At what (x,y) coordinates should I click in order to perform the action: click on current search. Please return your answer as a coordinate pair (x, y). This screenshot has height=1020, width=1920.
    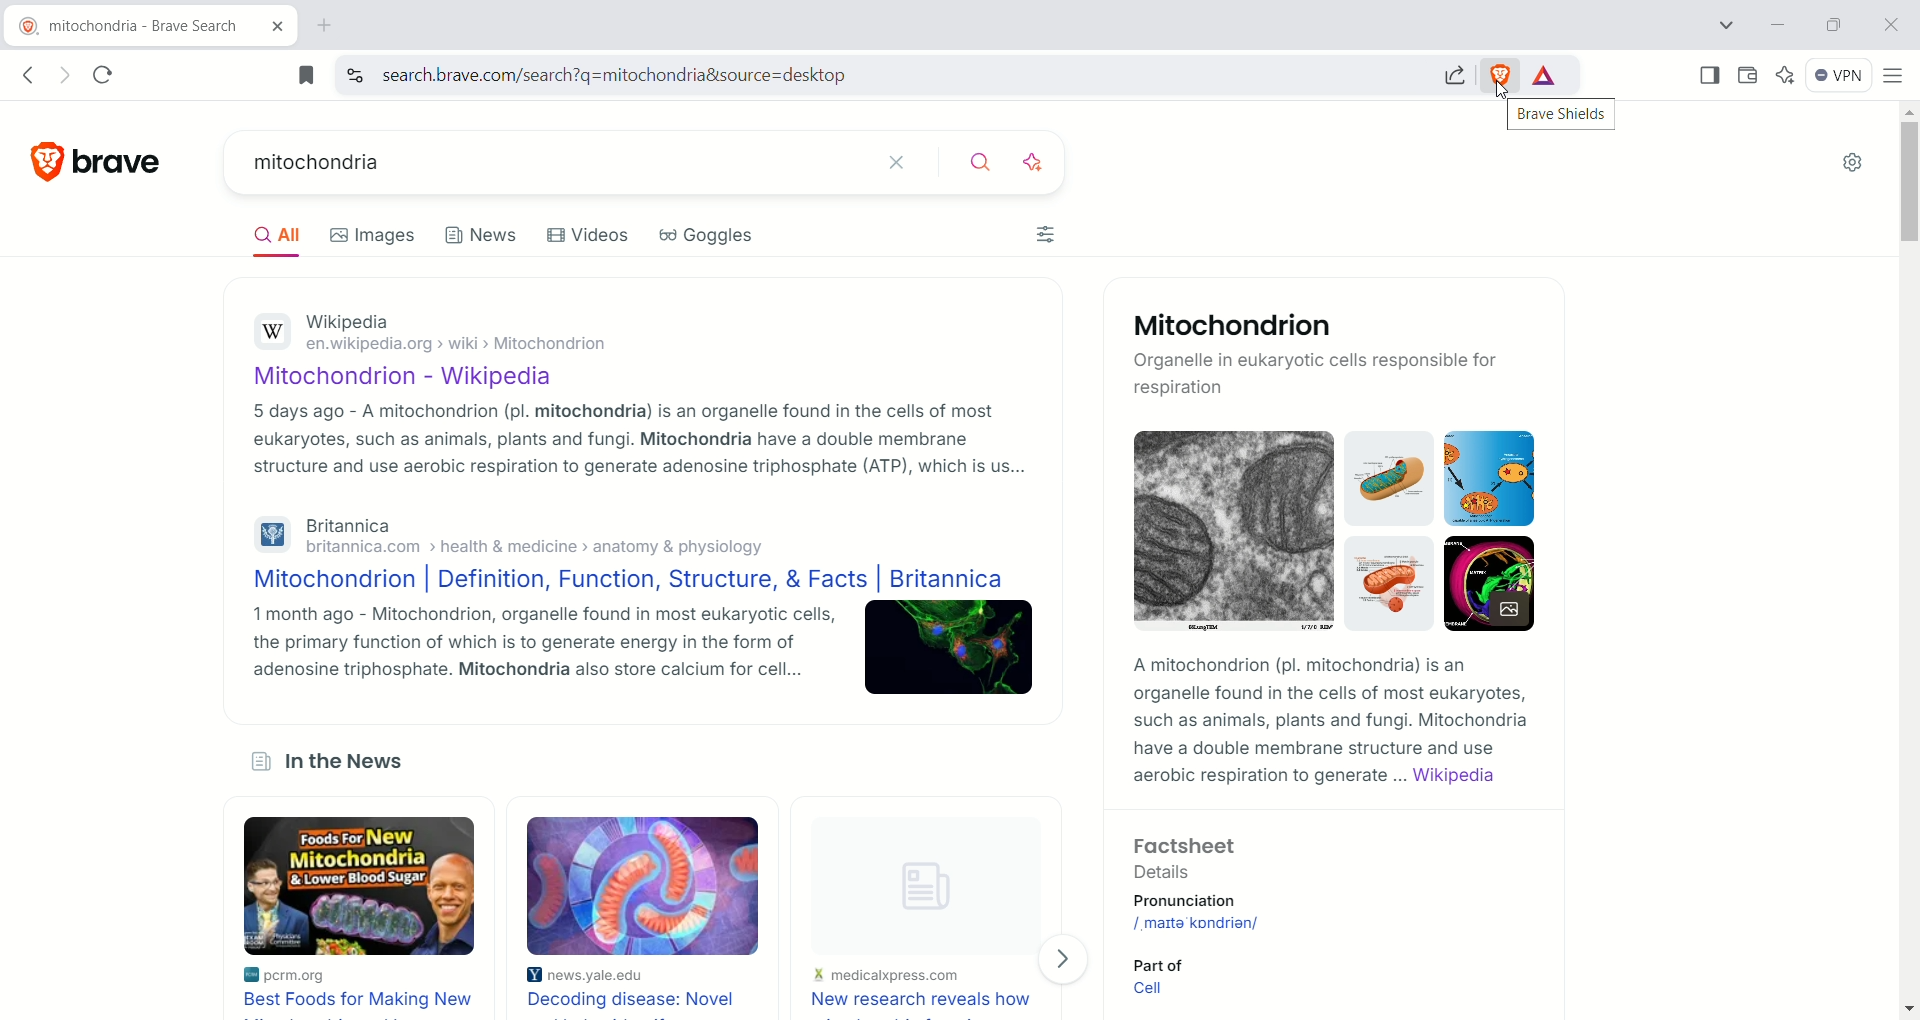
    Looking at the image, I should click on (547, 162).